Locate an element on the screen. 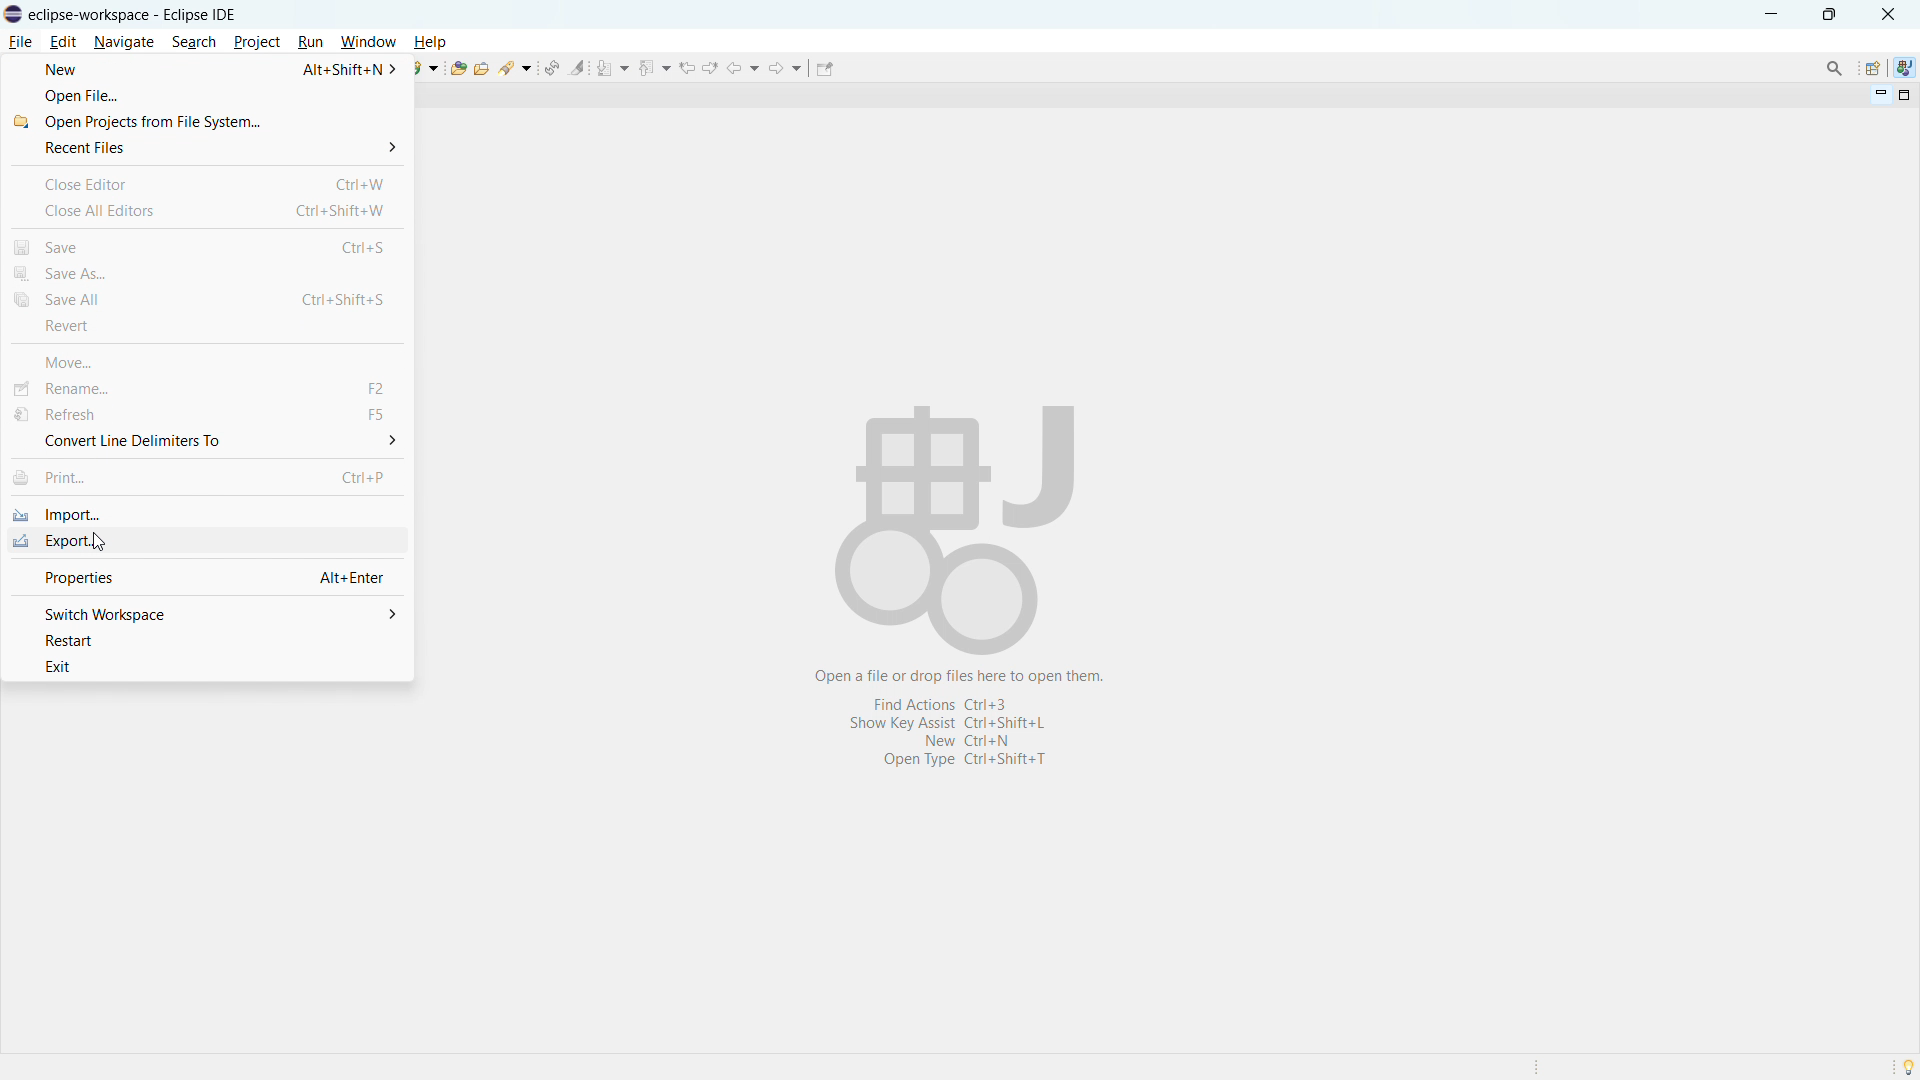  revert is located at coordinates (206, 327).